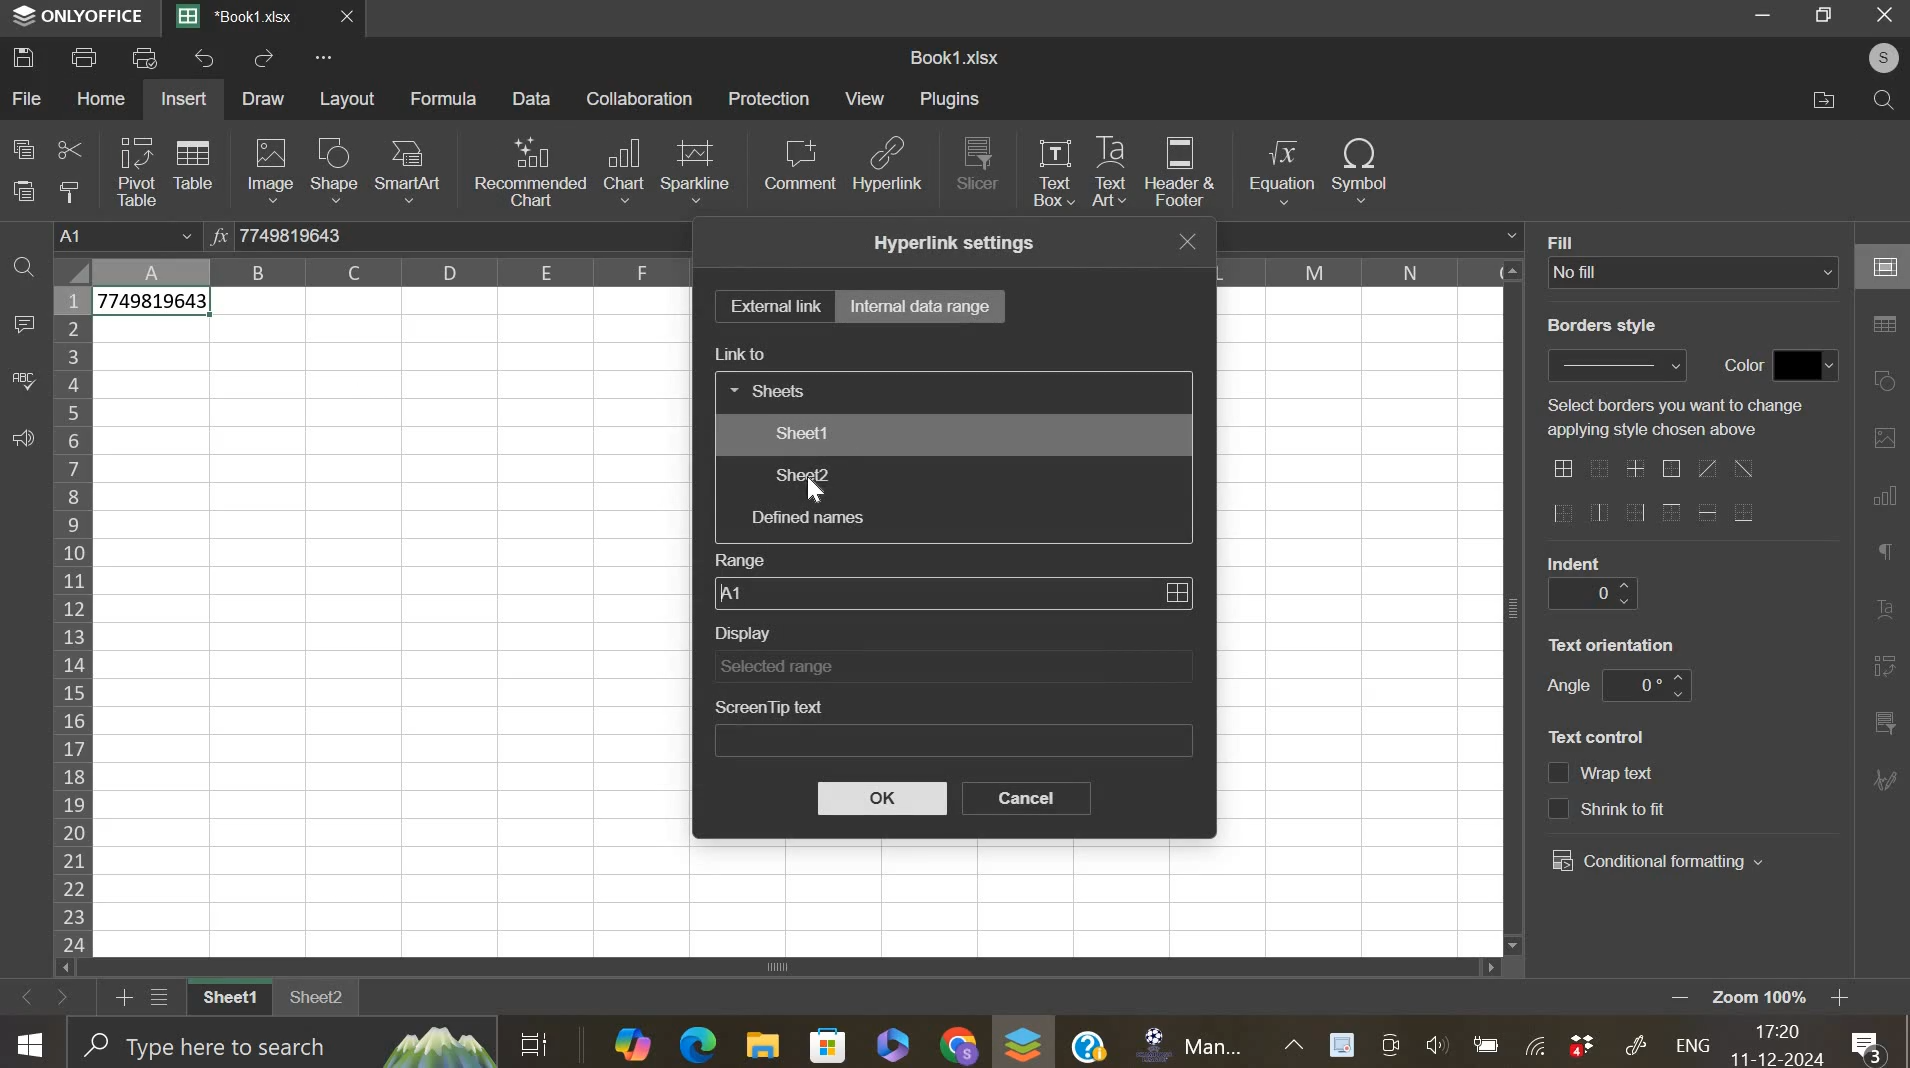  I want to click on sheets, so click(771, 389).